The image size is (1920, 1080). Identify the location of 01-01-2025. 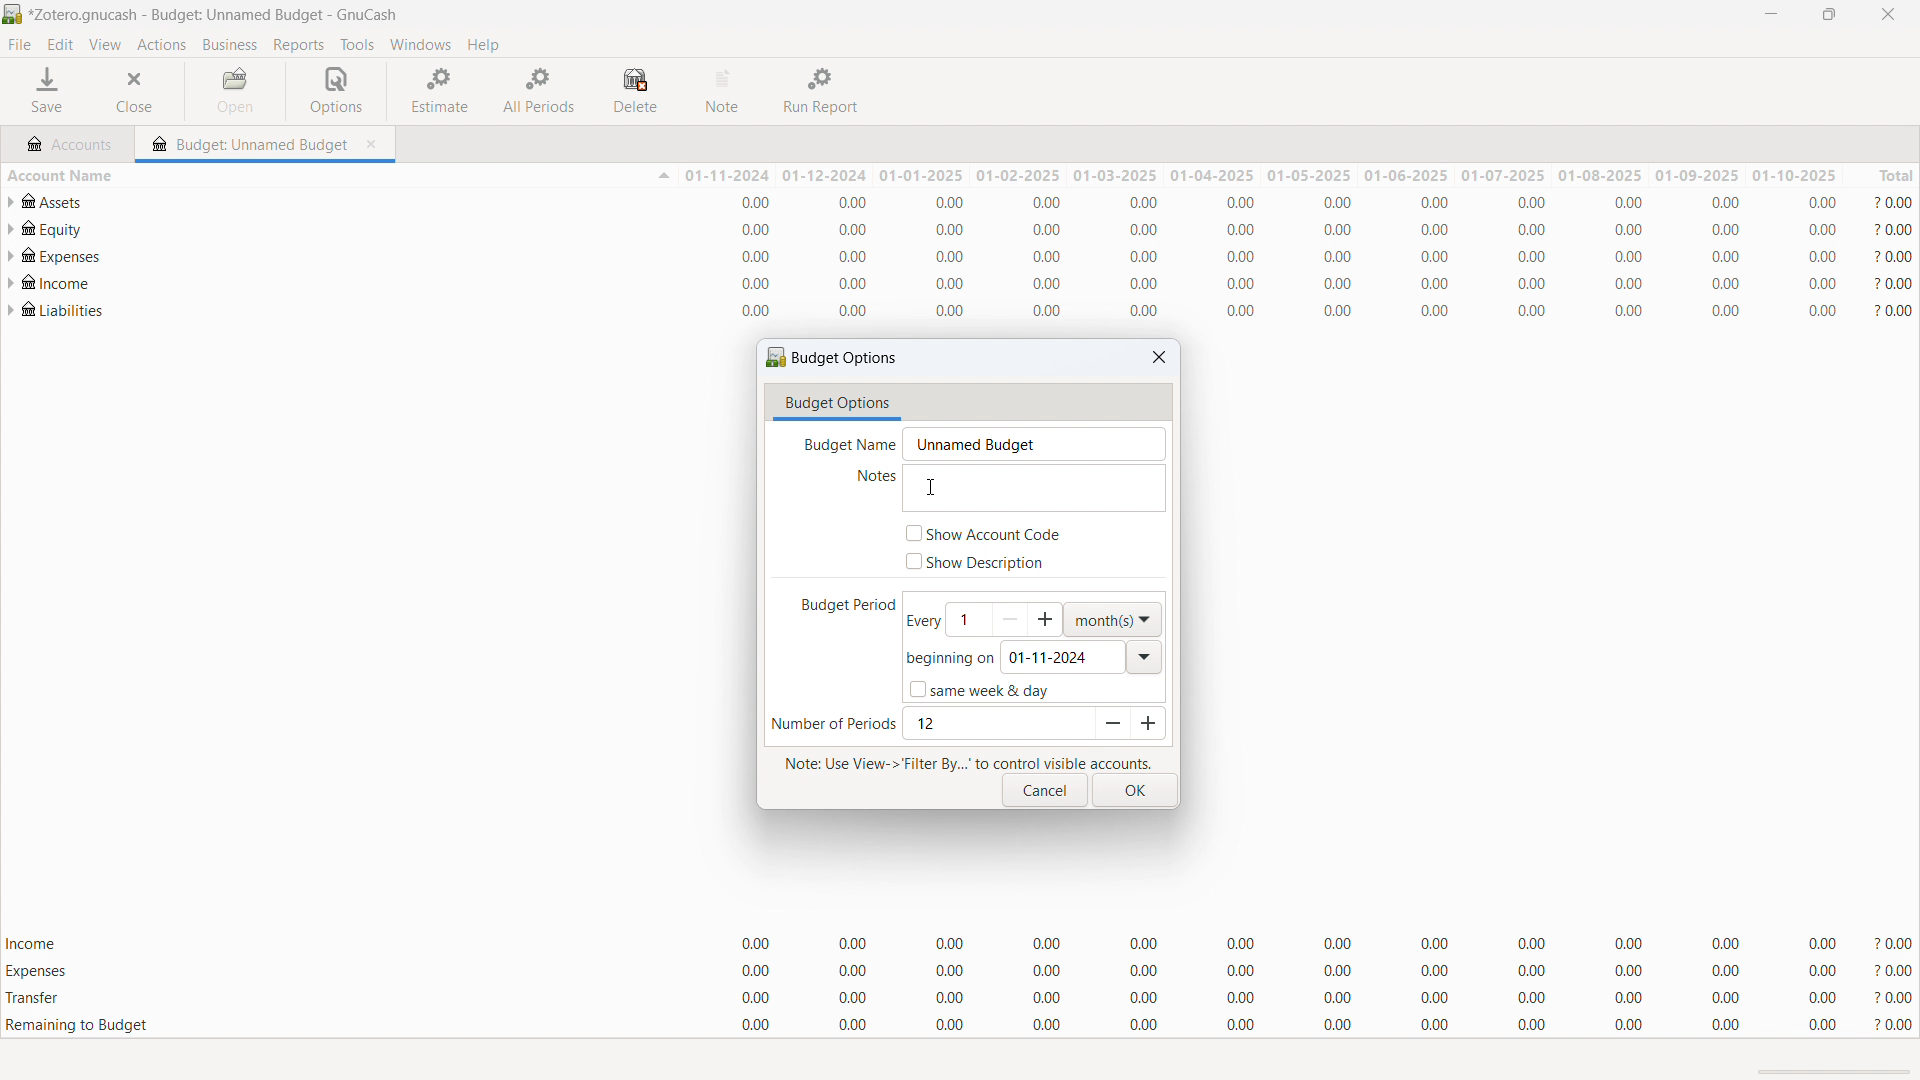
(923, 174).